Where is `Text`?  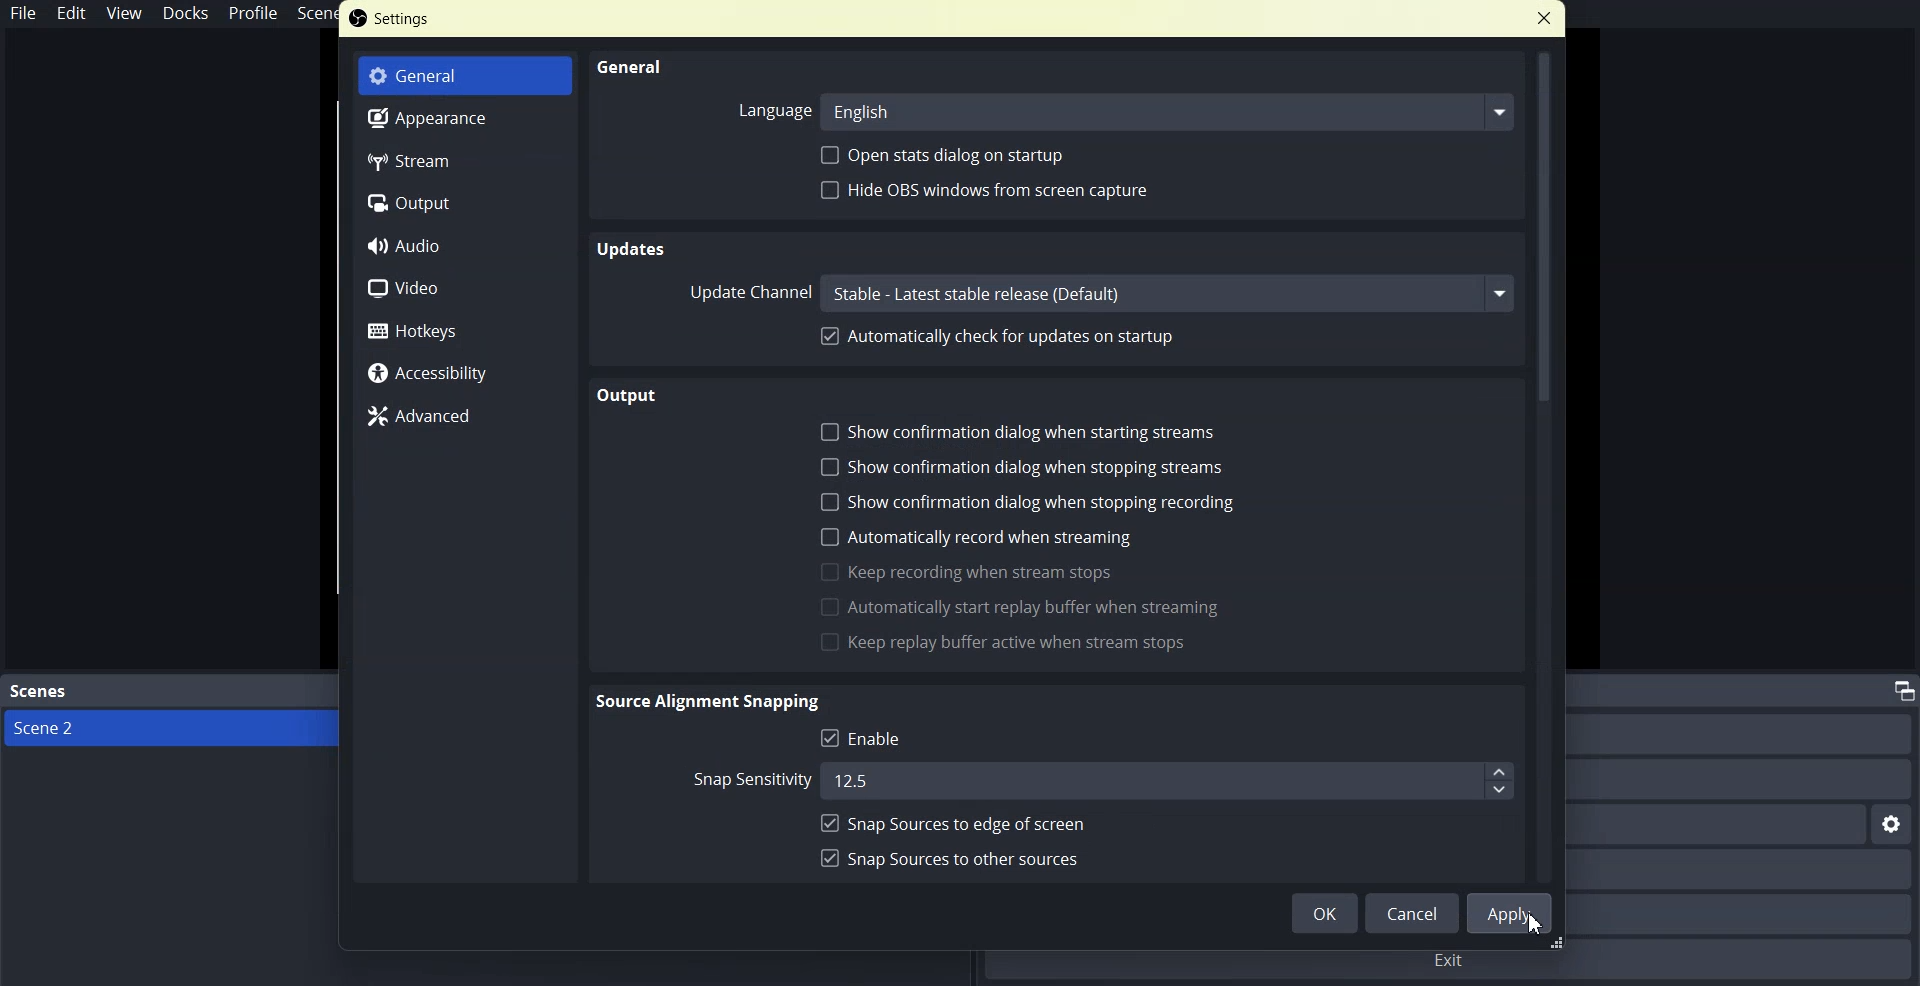
Text is located at coordinates (634, 250).